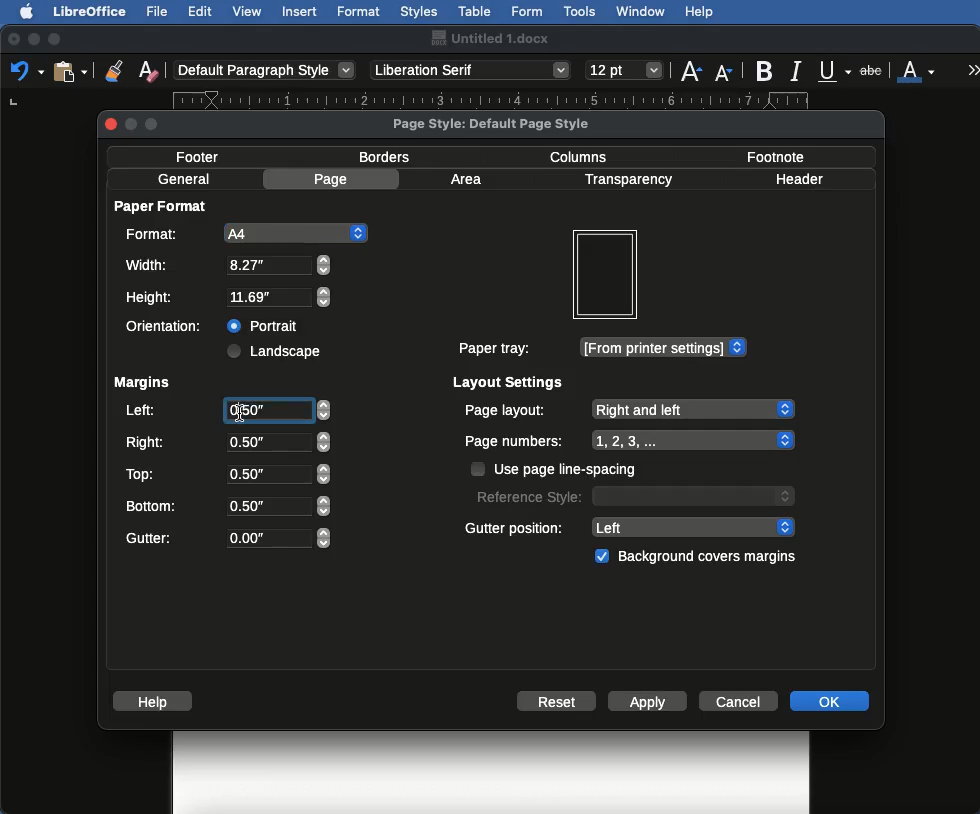 The height and width of the screenshot is (814, 980). What do you see at coordinates (159, 11) in the screenshot?
I see `File` at bounding box center [159, 11].